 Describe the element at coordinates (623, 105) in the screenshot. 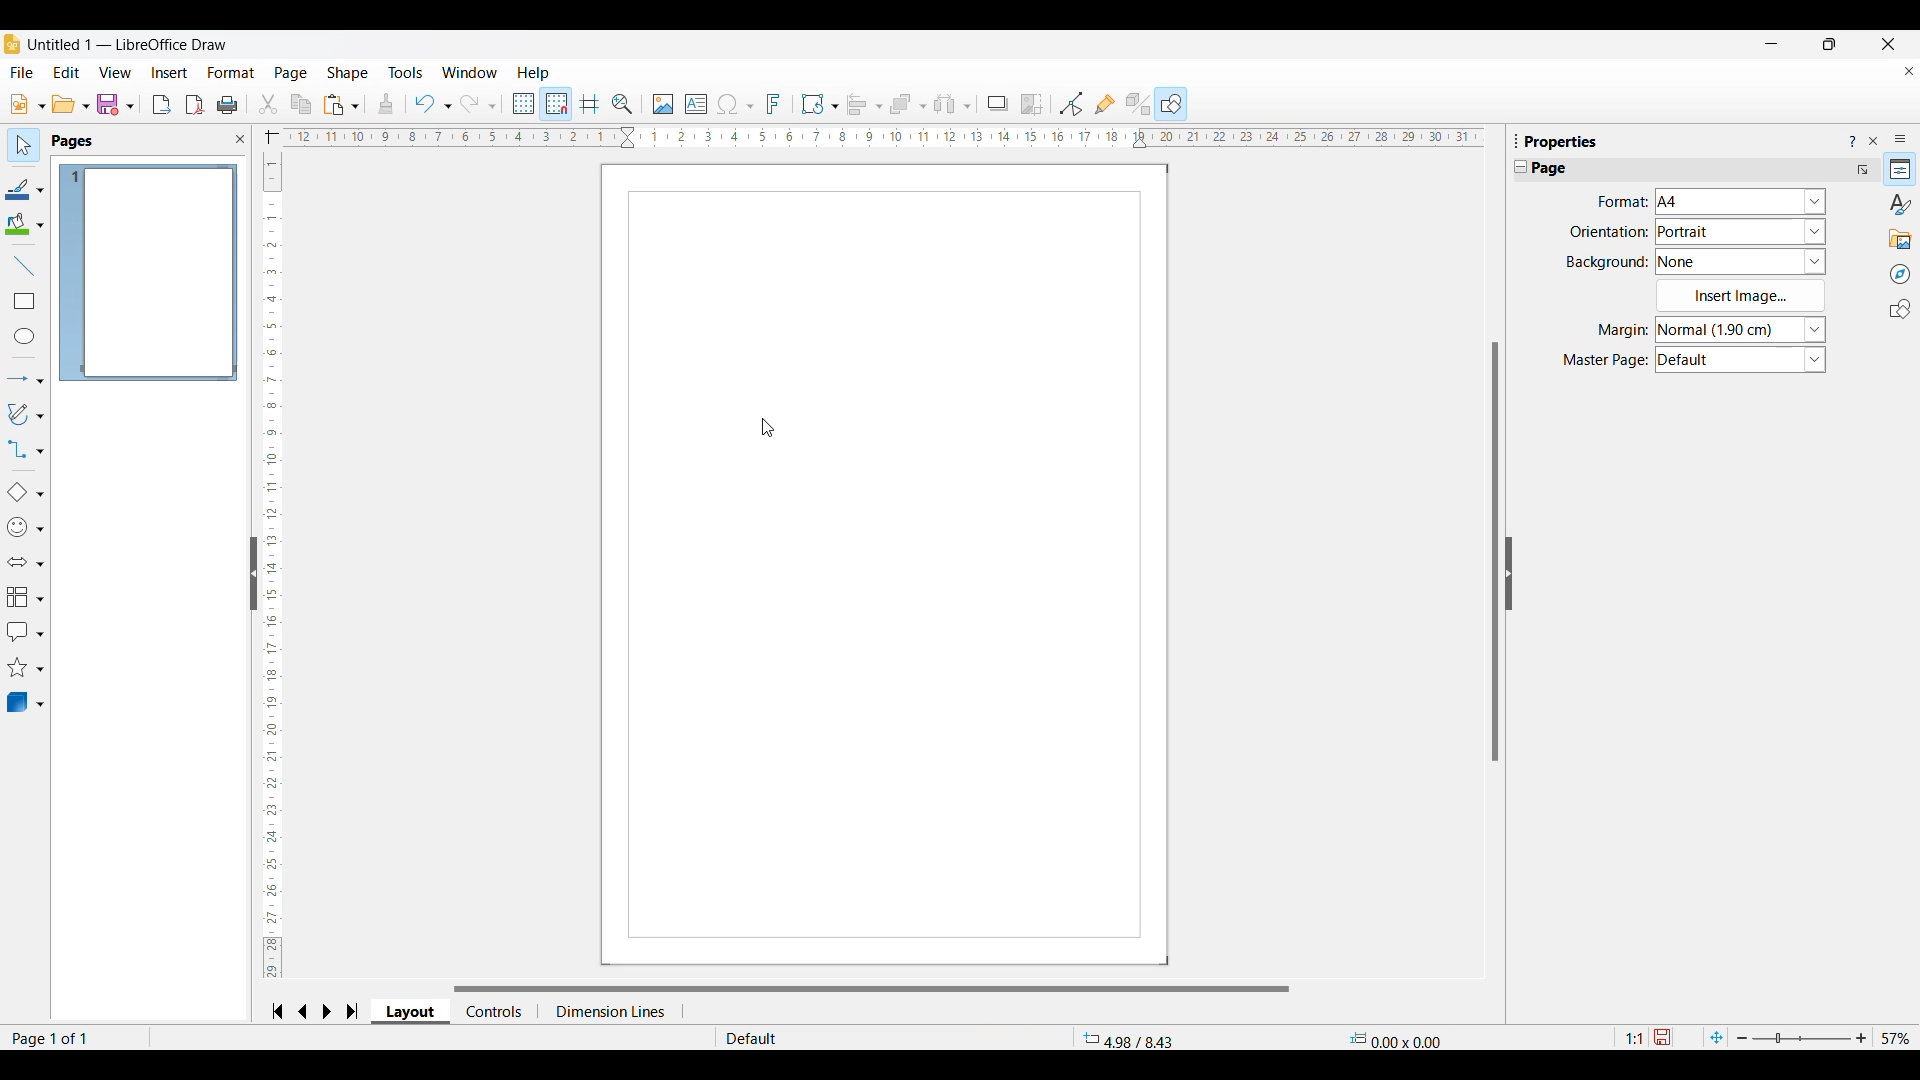

I see `Zoom and pan` at that location.